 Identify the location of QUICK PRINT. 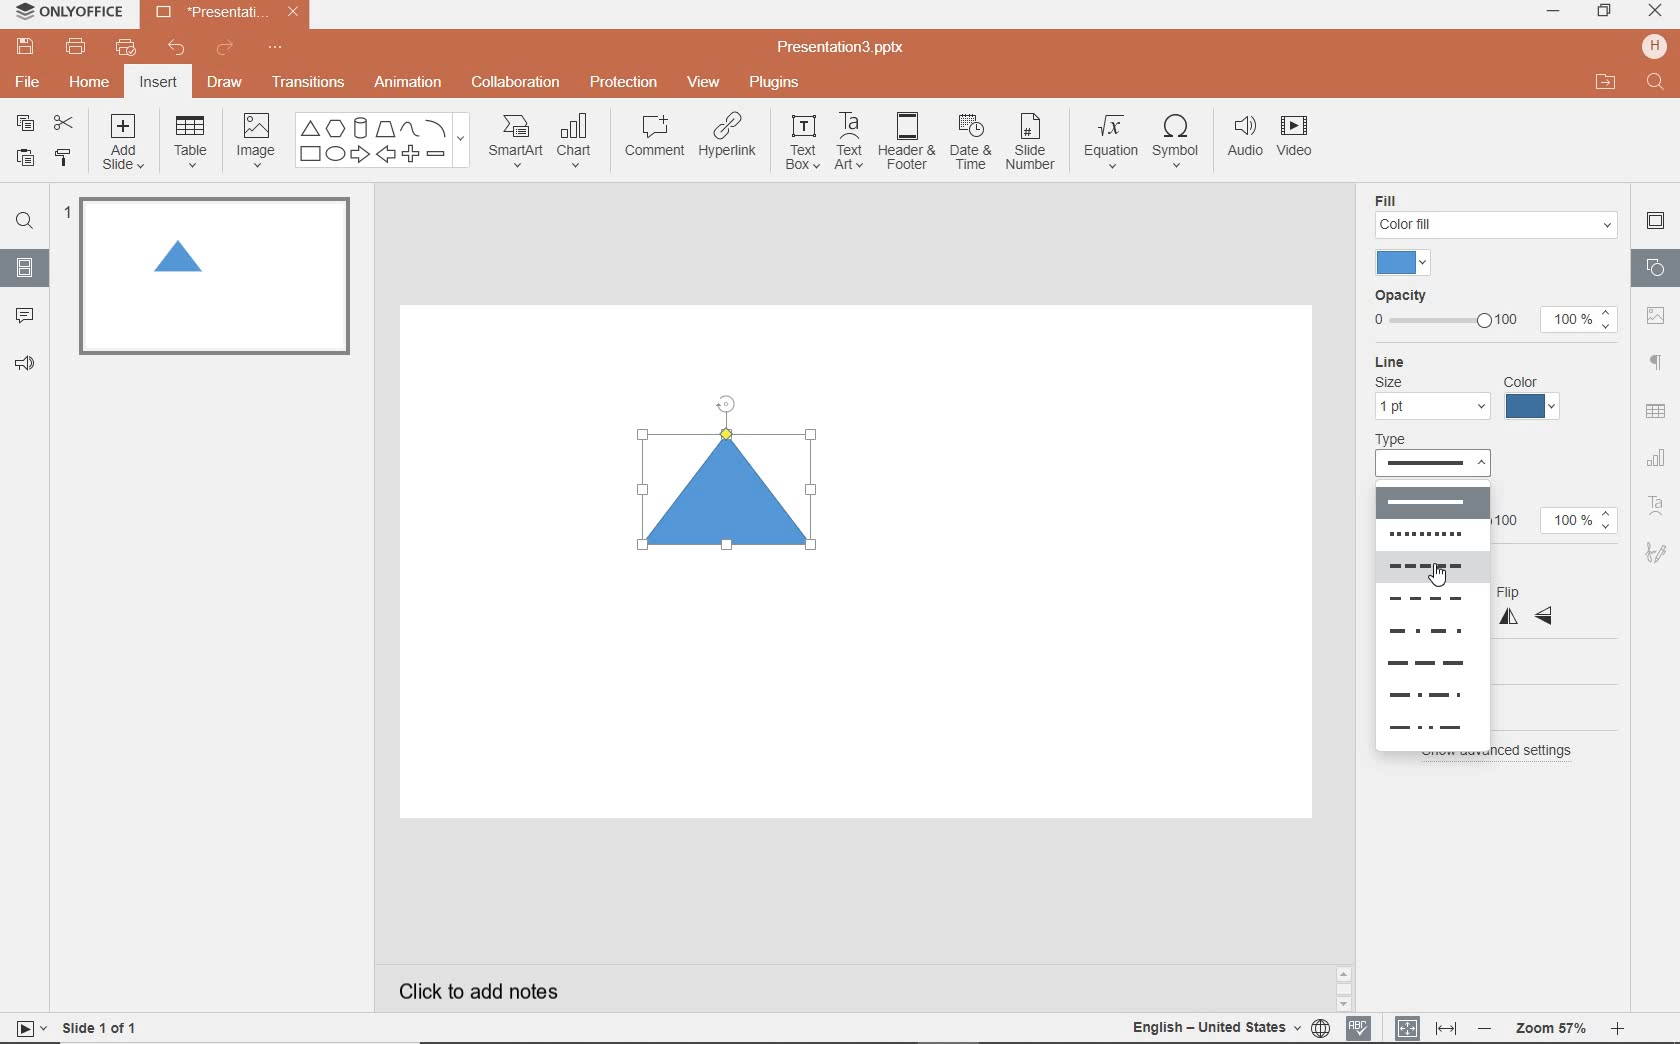
(125, 49).